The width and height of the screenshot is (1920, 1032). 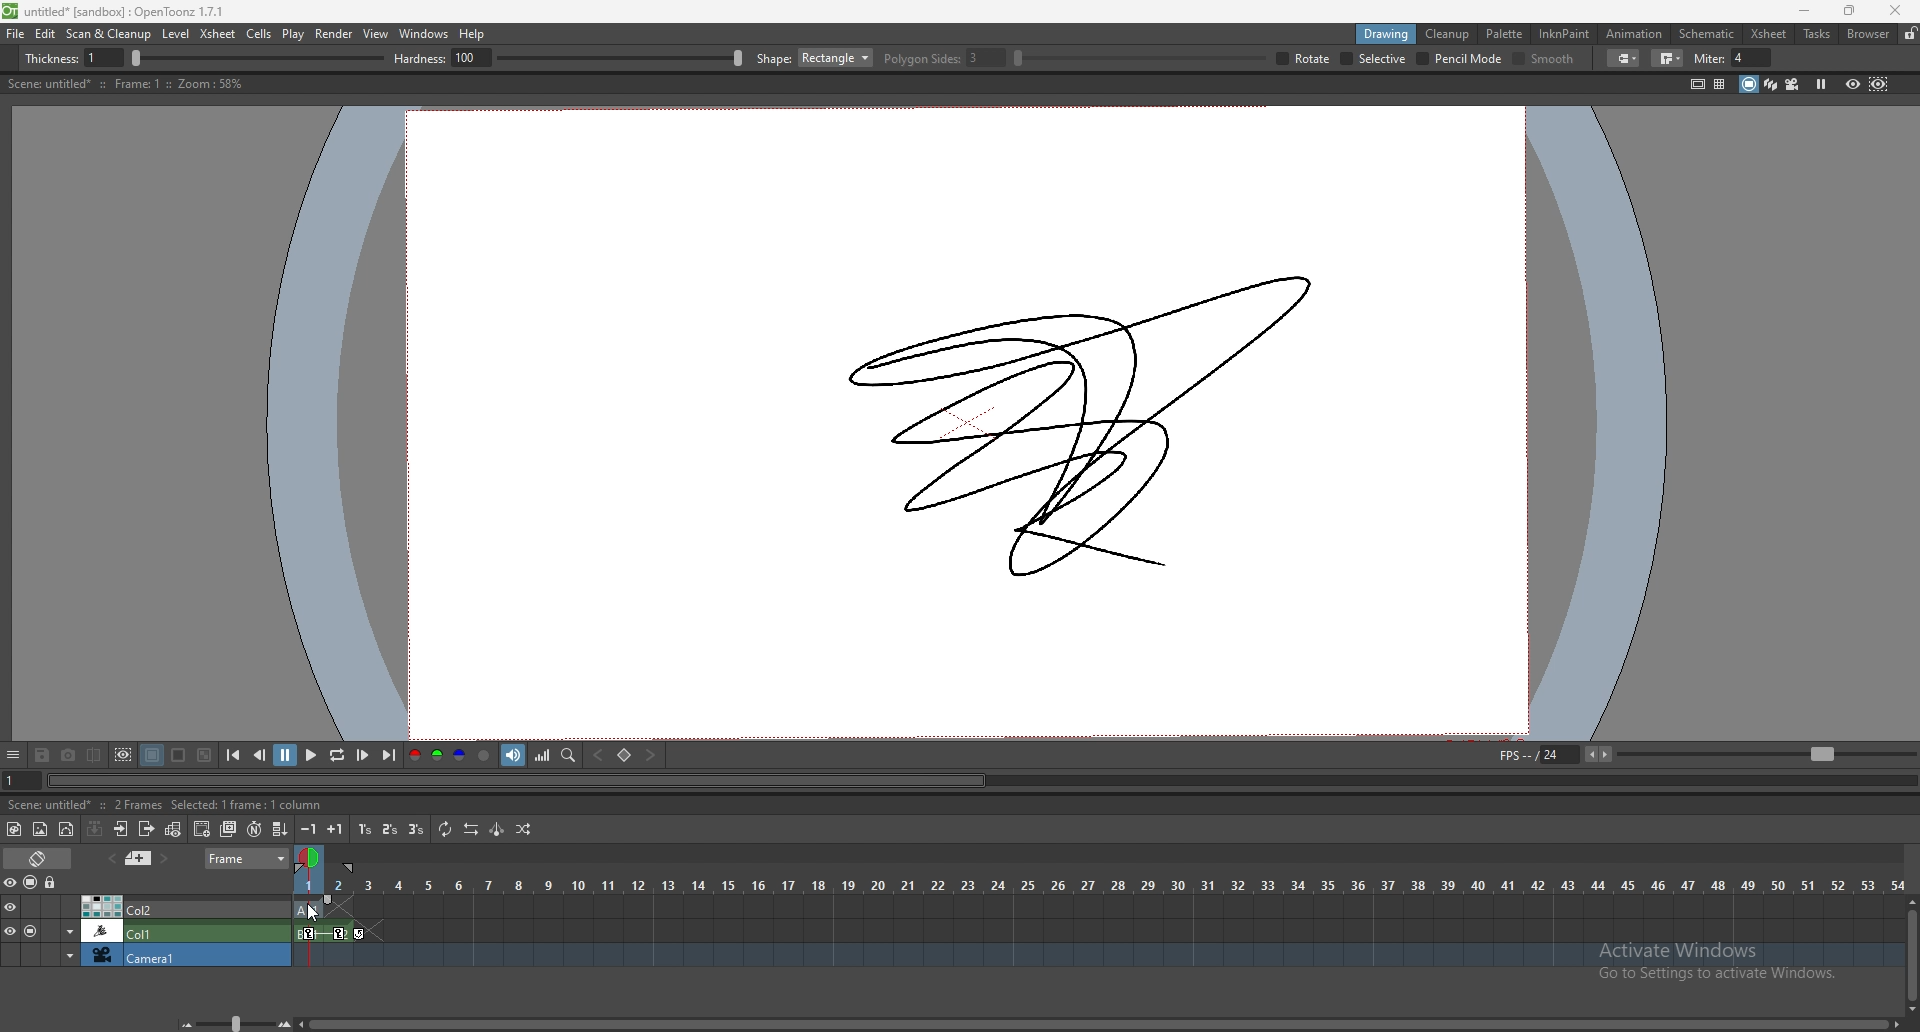 What do you see at coordinates (1099, 885) in the screenshot?
I see `time scale` at bounding box center [1099, 885].